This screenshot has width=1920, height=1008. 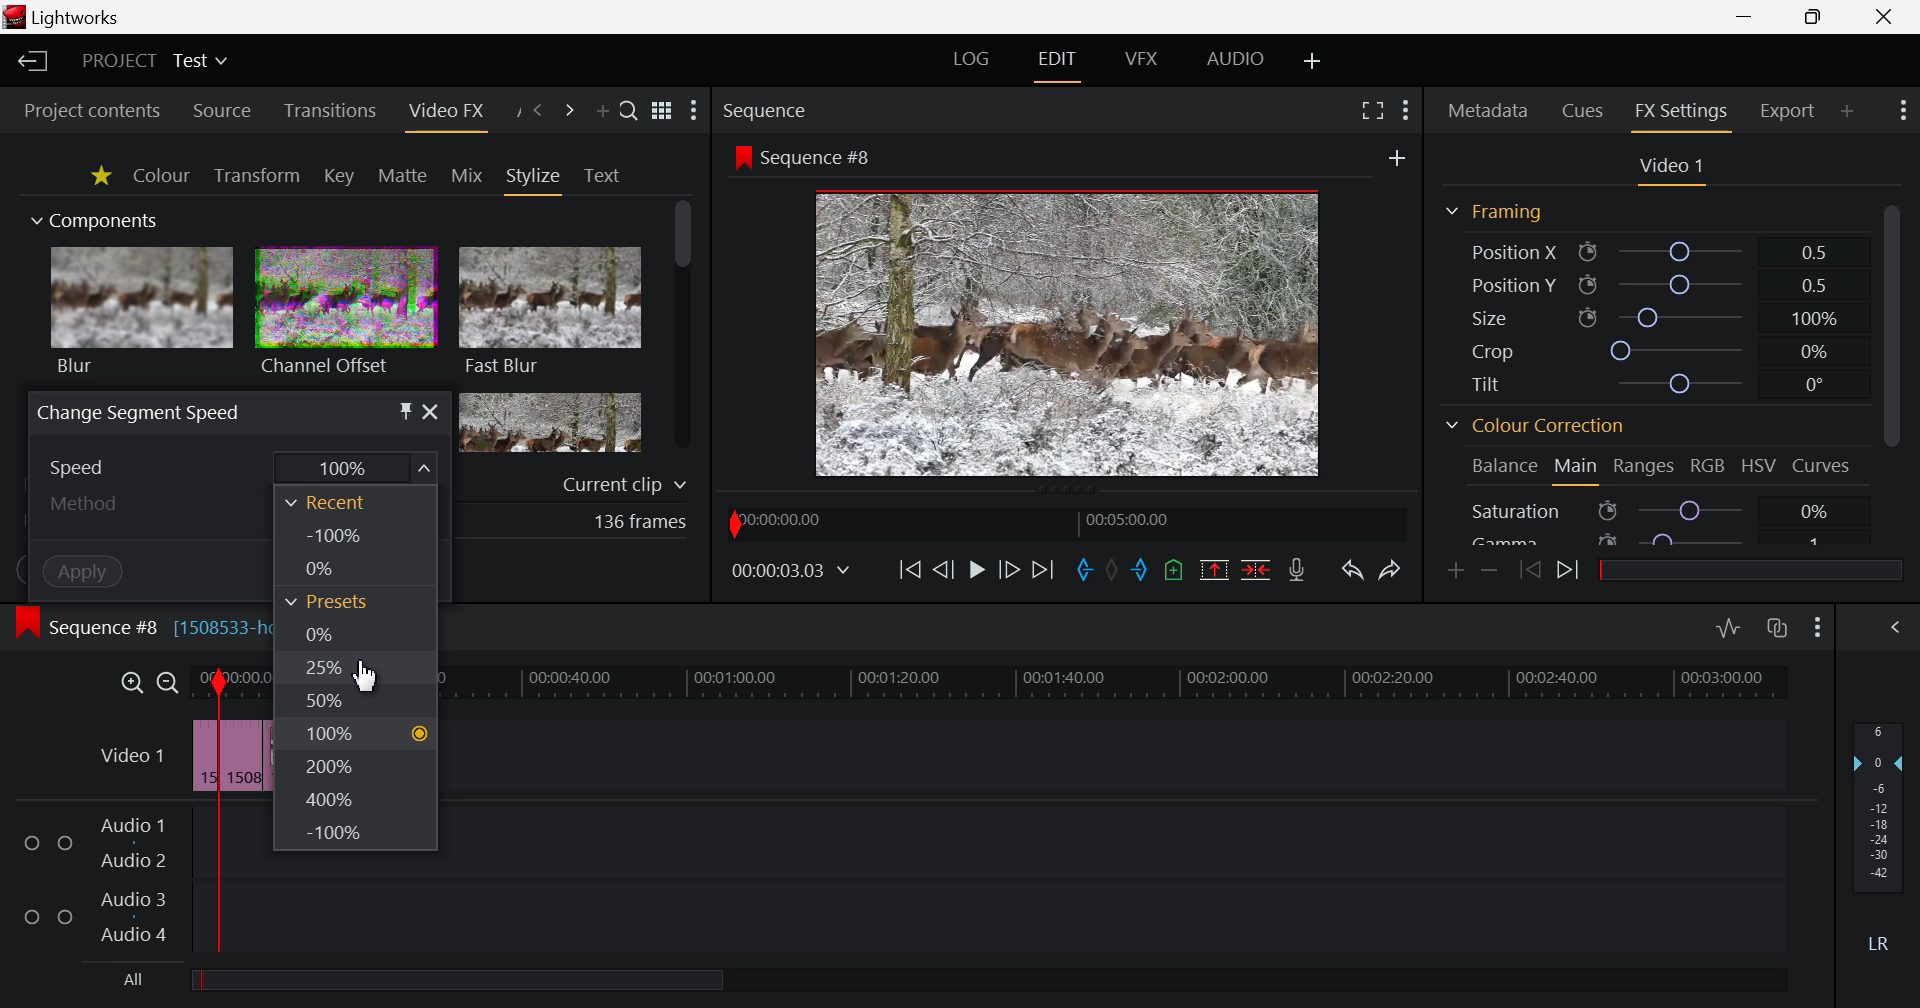 I want to click on All, so click(x=437, y=983).